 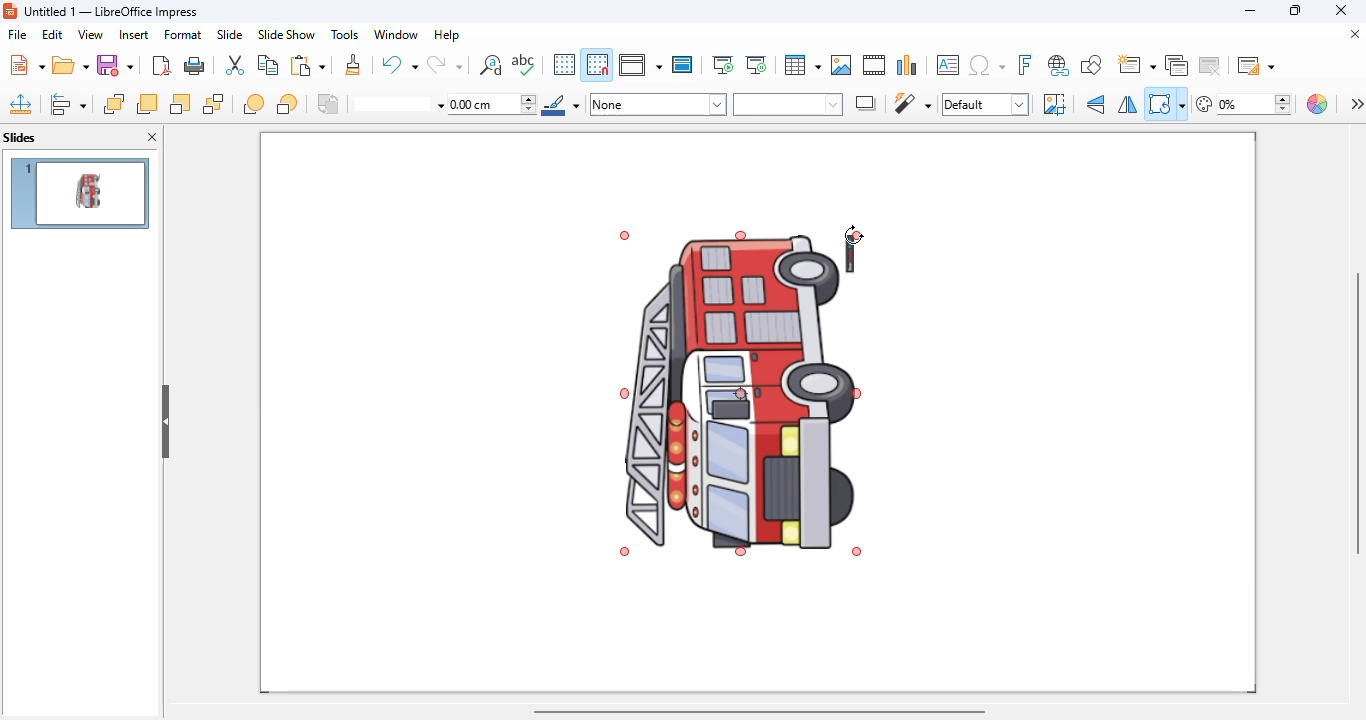 What do you see at coordinates (134, 35) in the screenshot?
I see `insert` at bounding box center [134, 35].